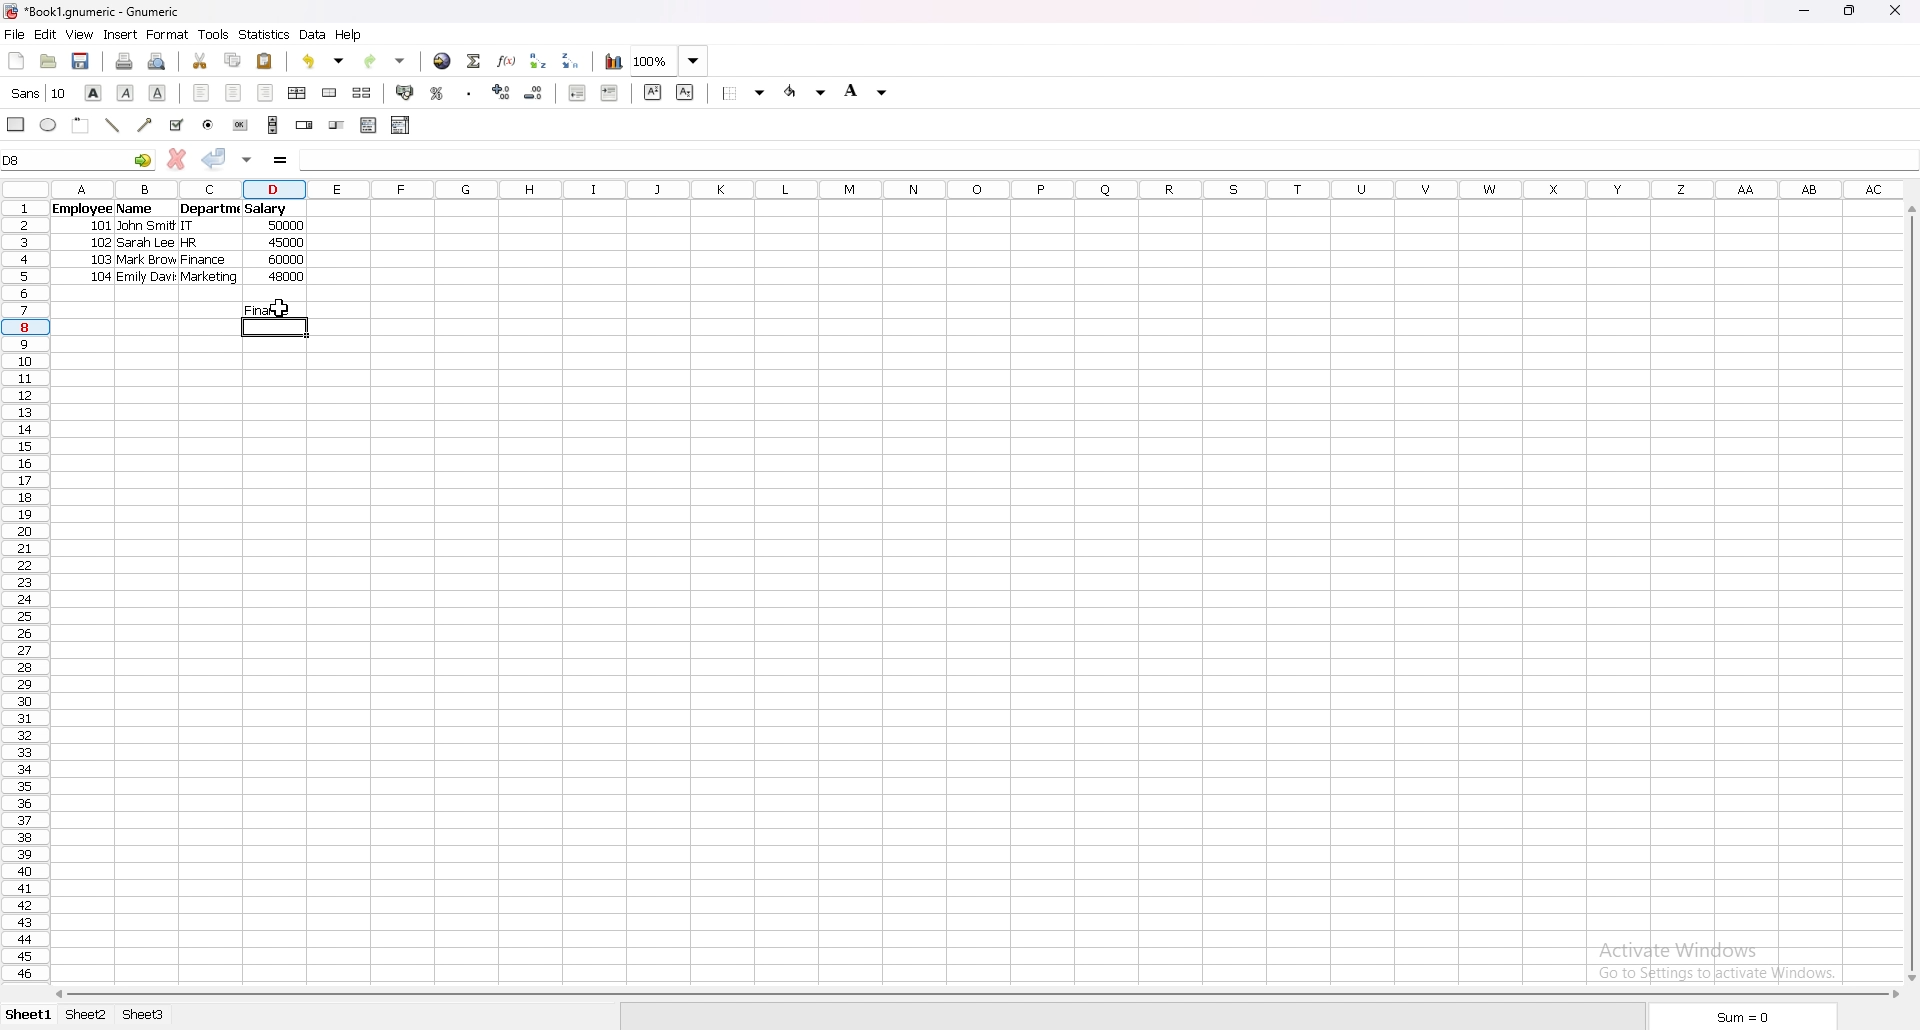 Image resolution: width=1920 pixels, height=1030 pixels. What do you see at coordinates (288, 244) in the screenshot?
I see `4500` at bounding box center [288, 244].